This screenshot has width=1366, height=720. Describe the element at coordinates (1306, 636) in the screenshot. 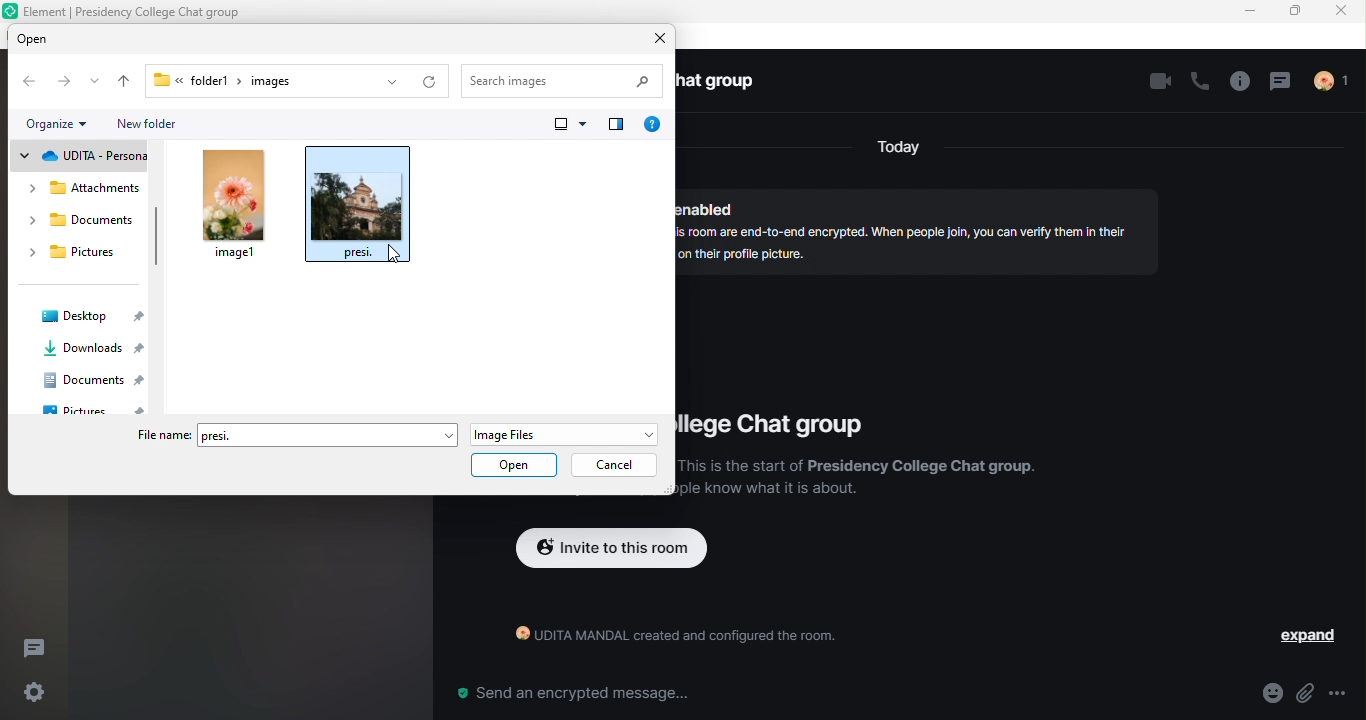

I see `expand` at that location.